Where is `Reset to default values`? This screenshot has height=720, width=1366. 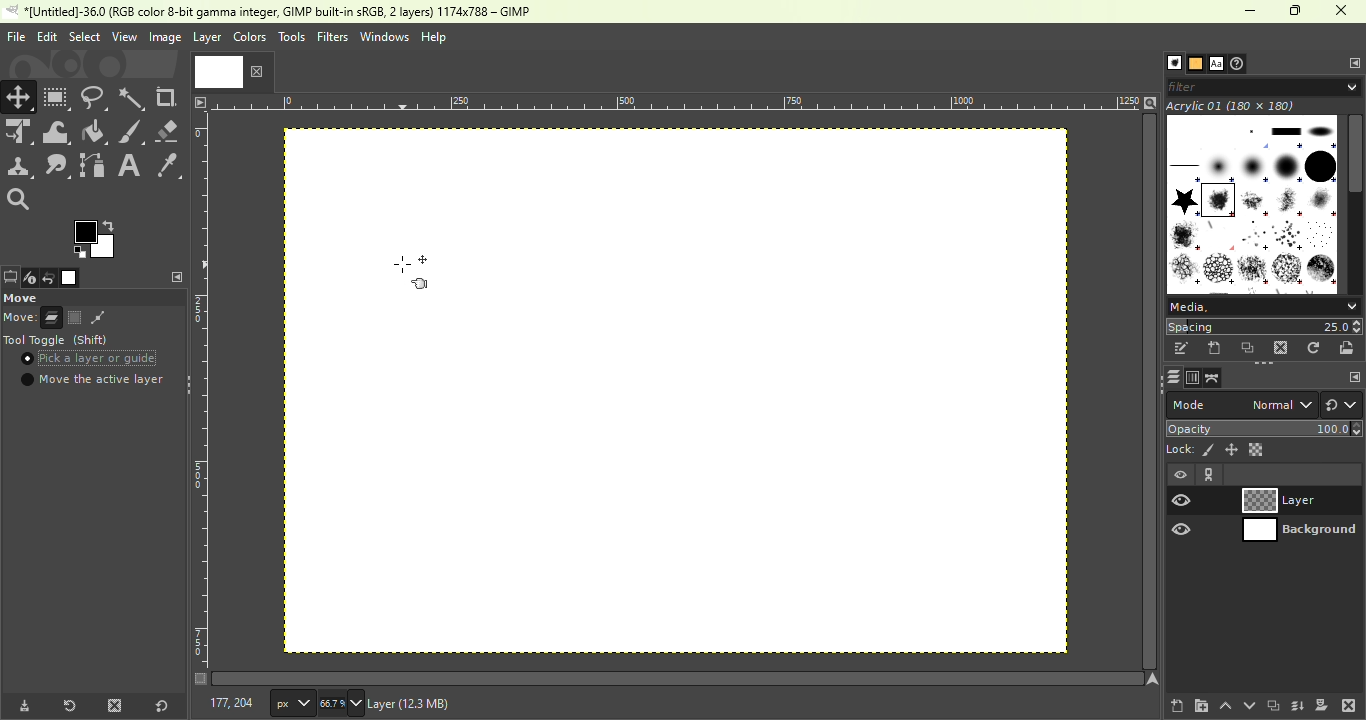
Reset to default values is located at coordinates (159, 703).